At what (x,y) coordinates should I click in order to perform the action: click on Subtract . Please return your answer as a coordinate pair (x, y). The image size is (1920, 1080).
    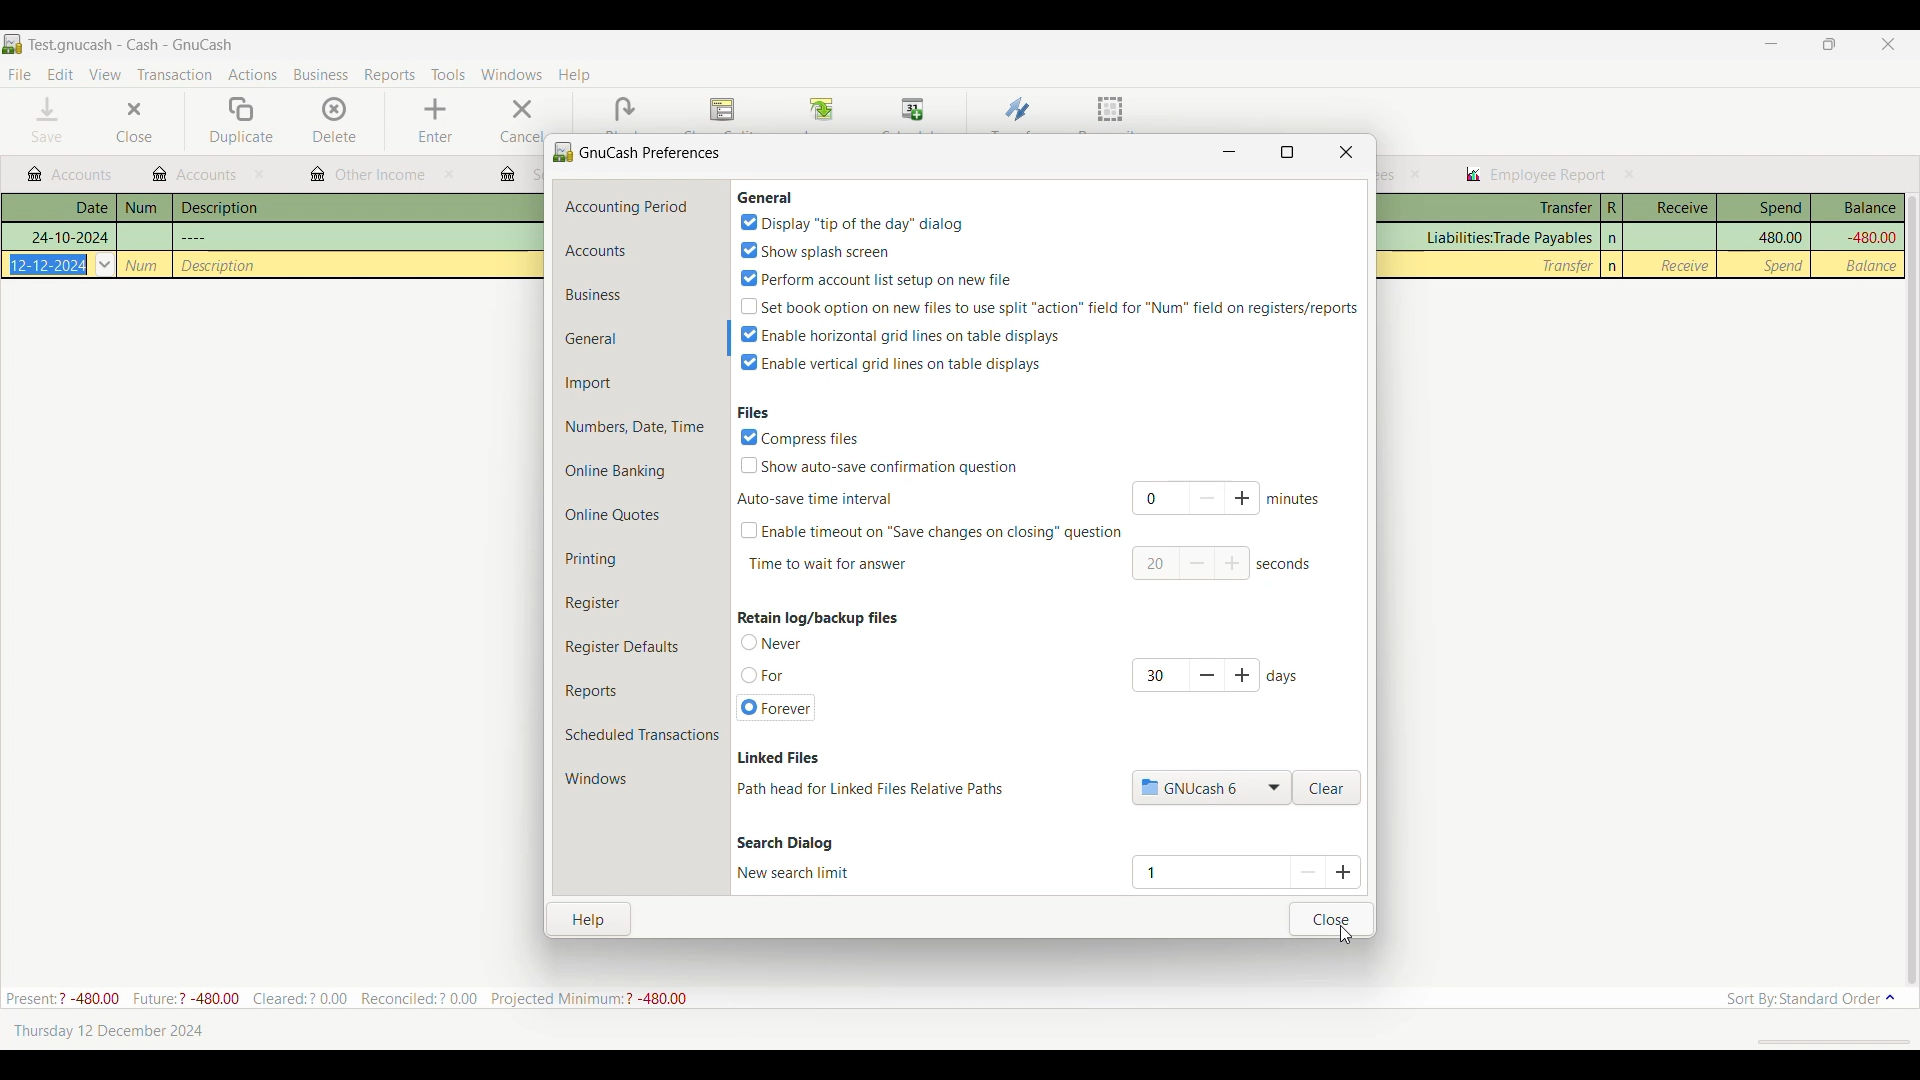
    Looking at the image, I should click on (1206, 675).